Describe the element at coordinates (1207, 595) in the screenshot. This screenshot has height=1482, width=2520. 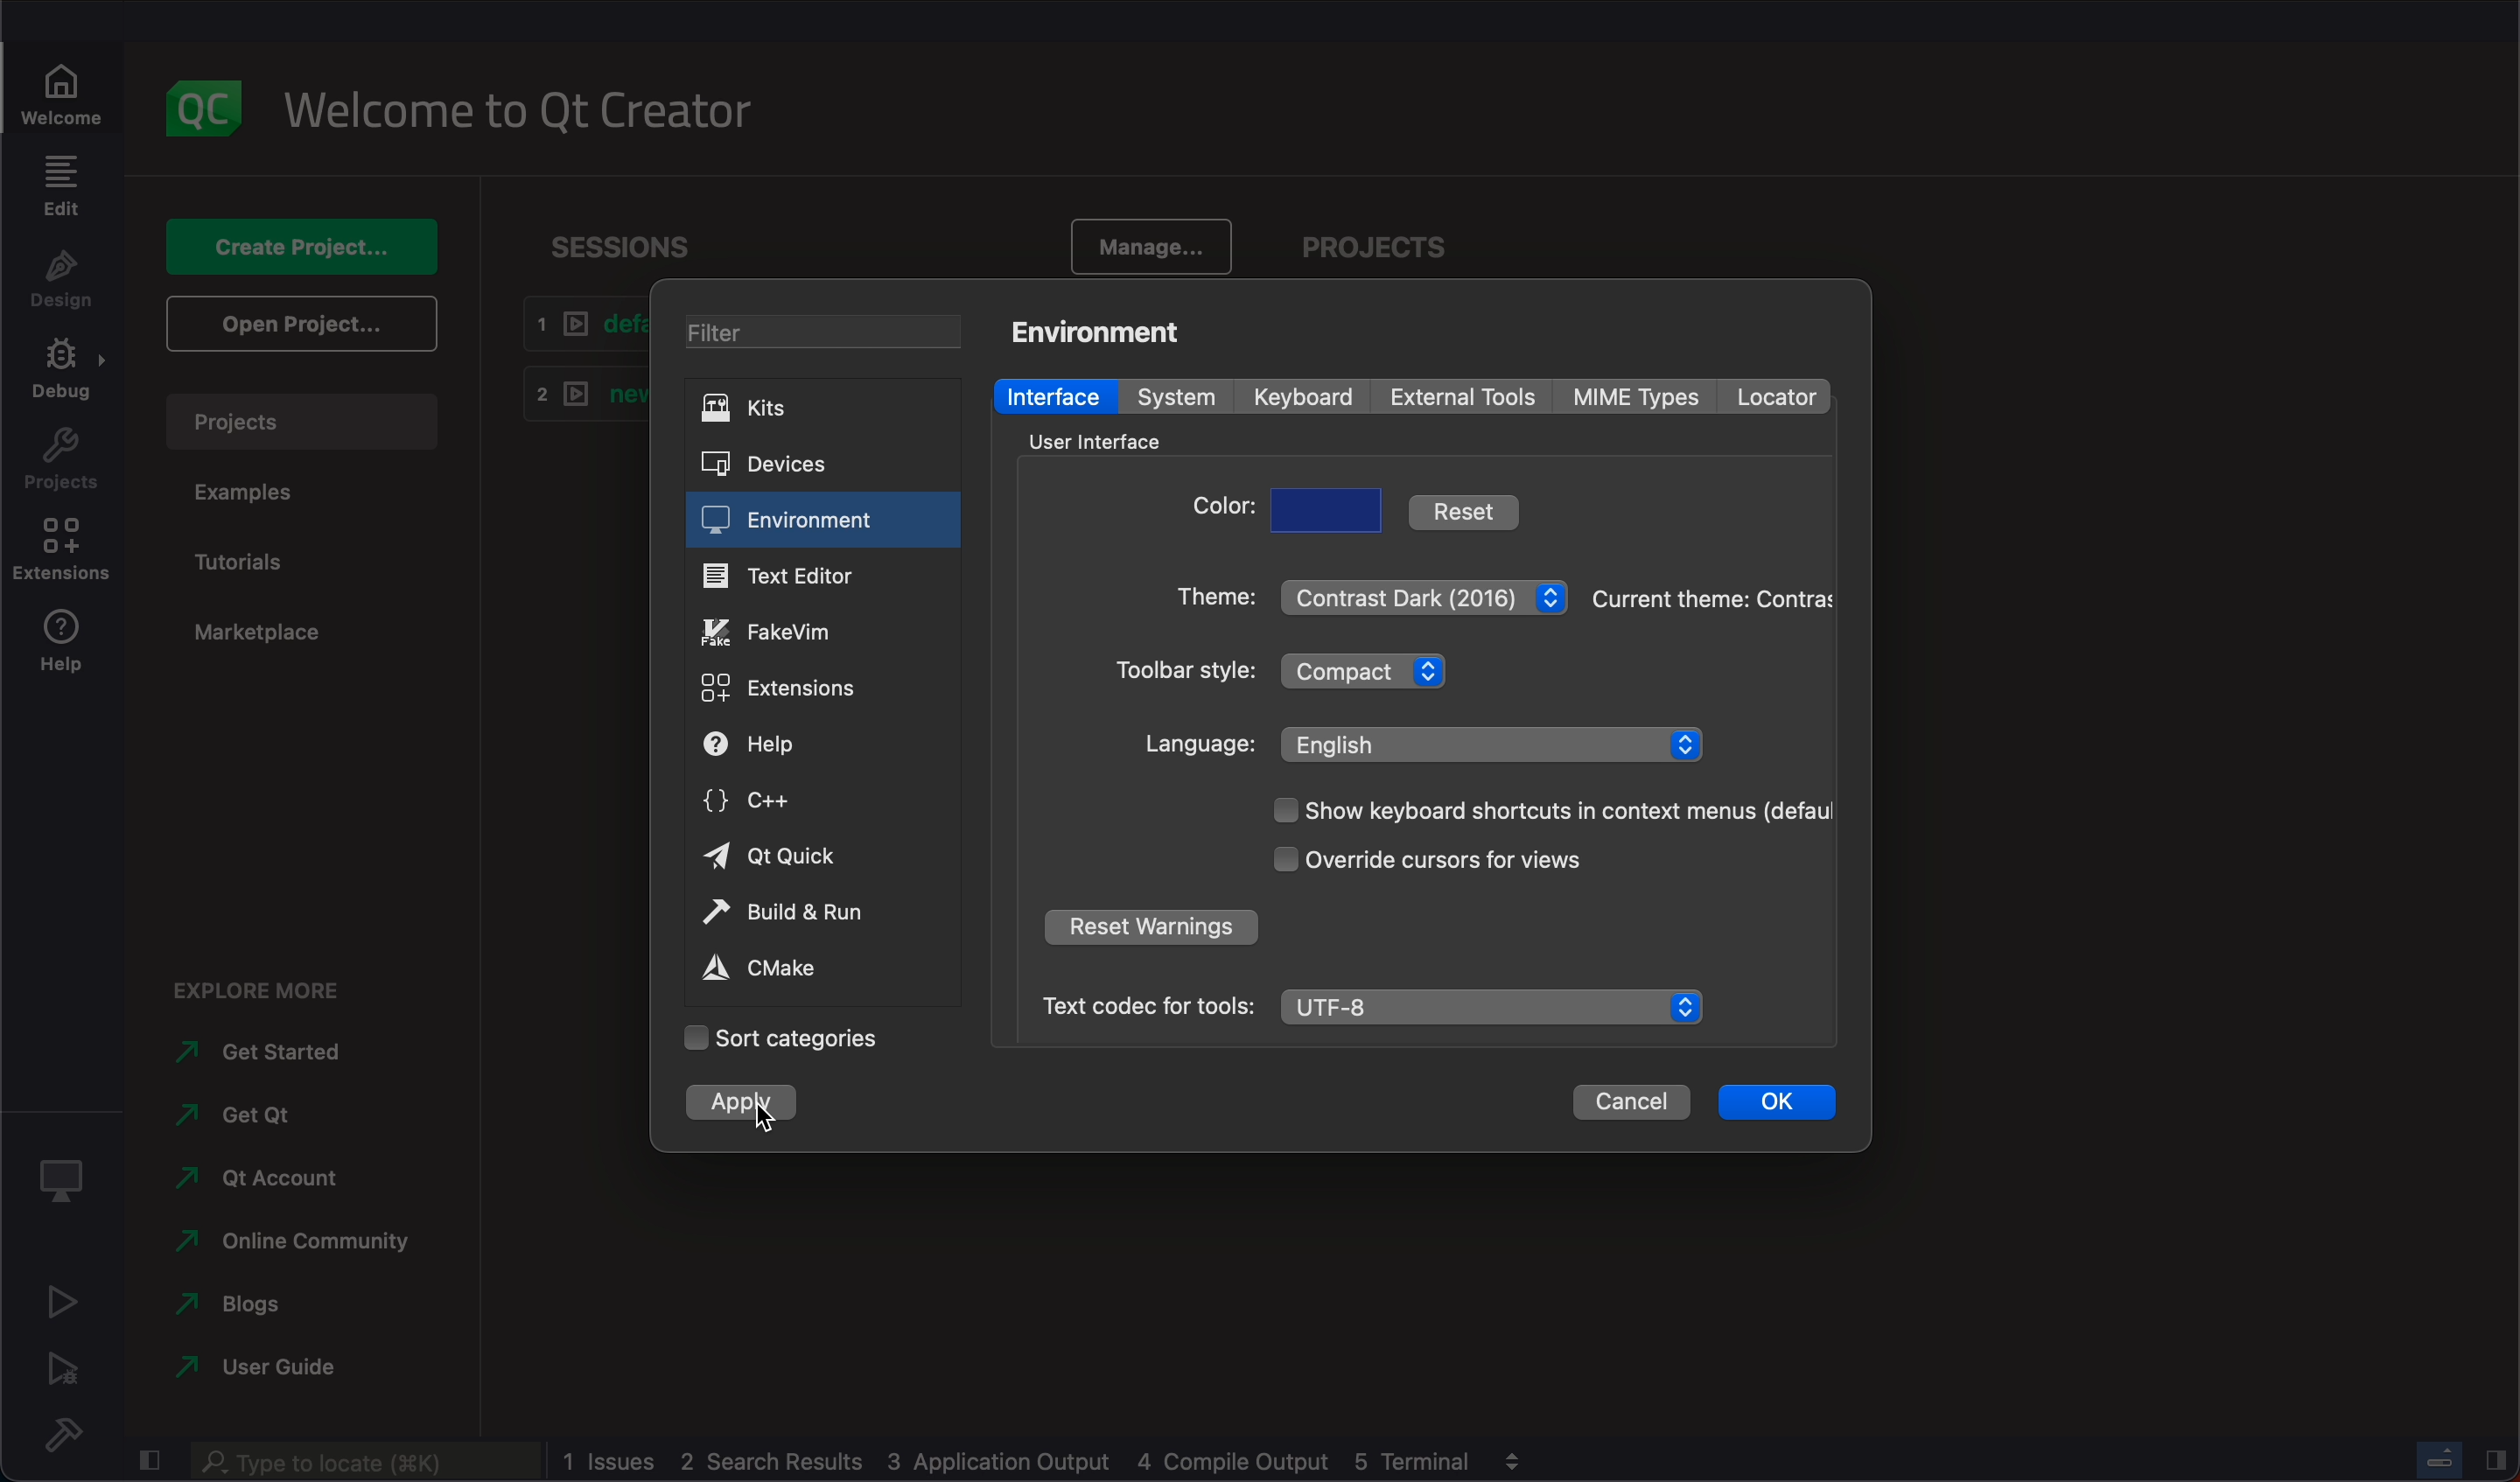
I see `theme` at that location.